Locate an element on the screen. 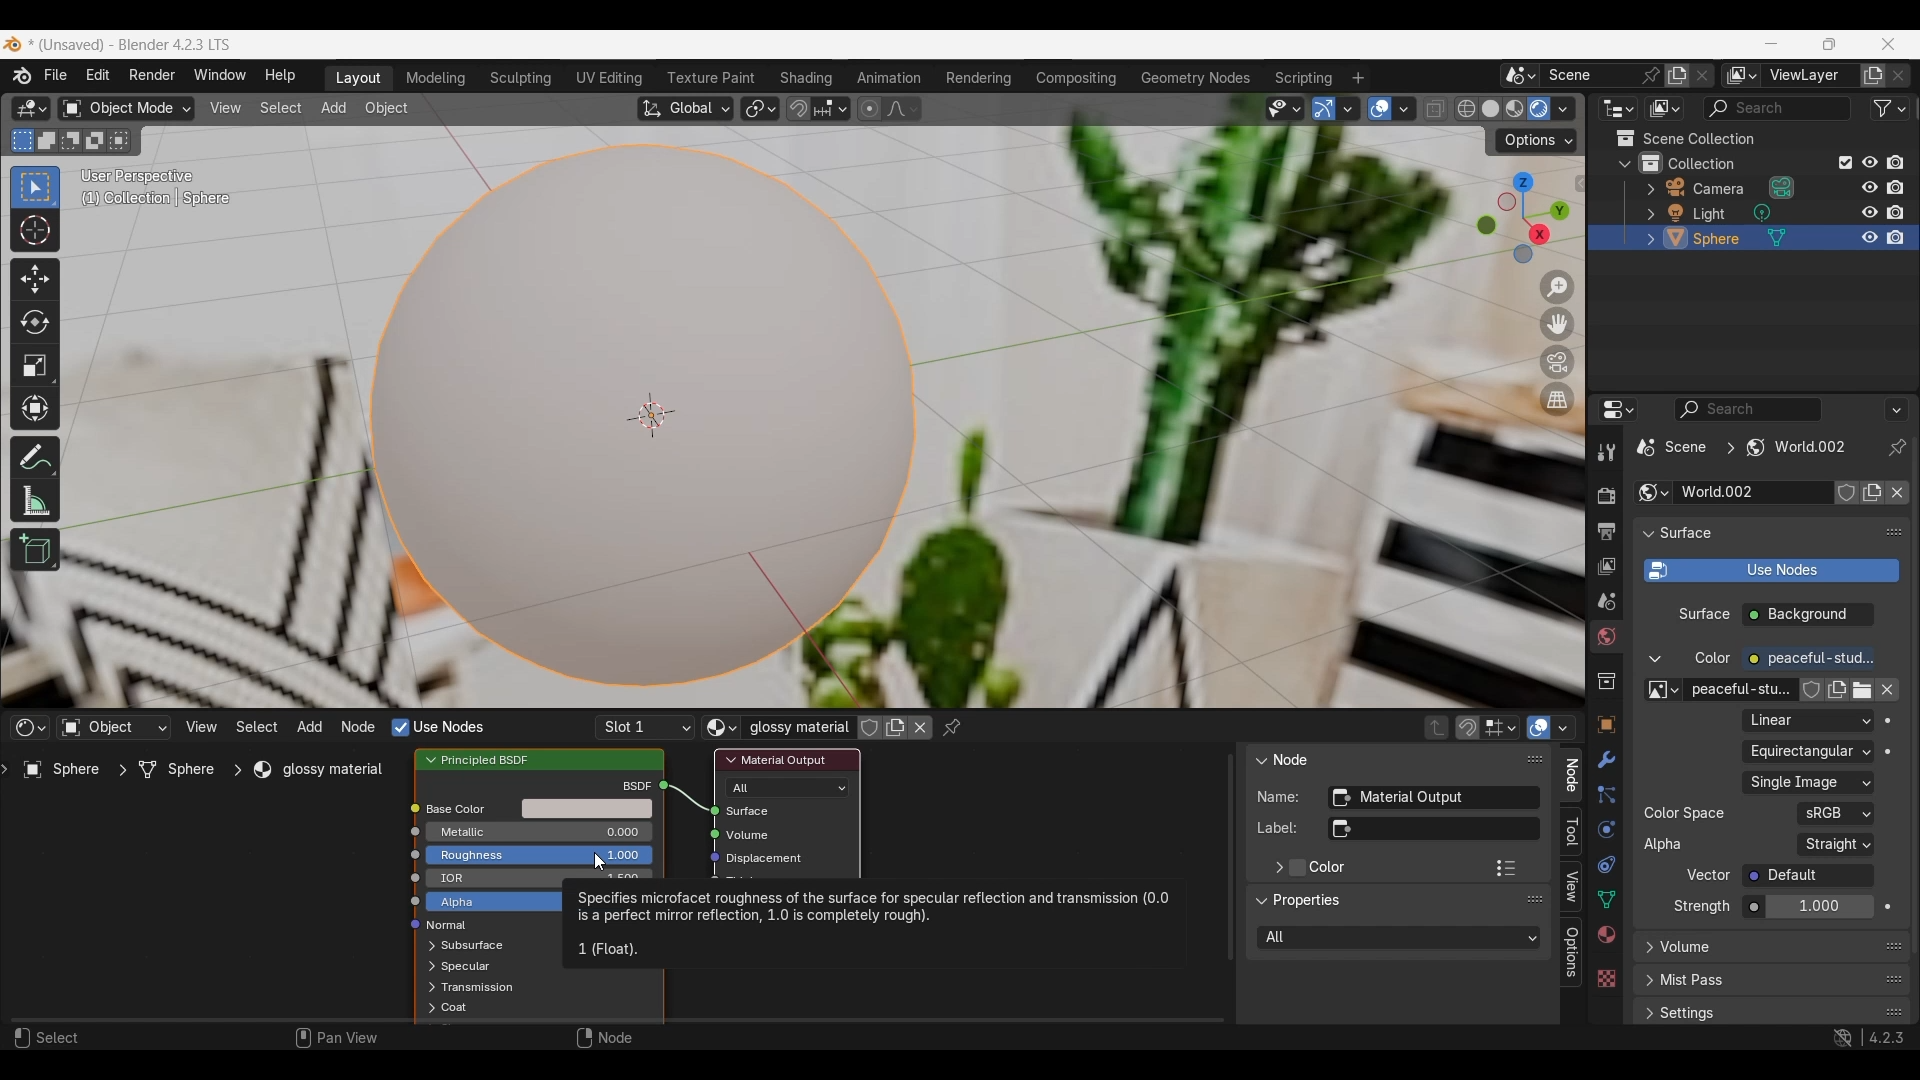  Options panel is located at coordinates (1572, 952).